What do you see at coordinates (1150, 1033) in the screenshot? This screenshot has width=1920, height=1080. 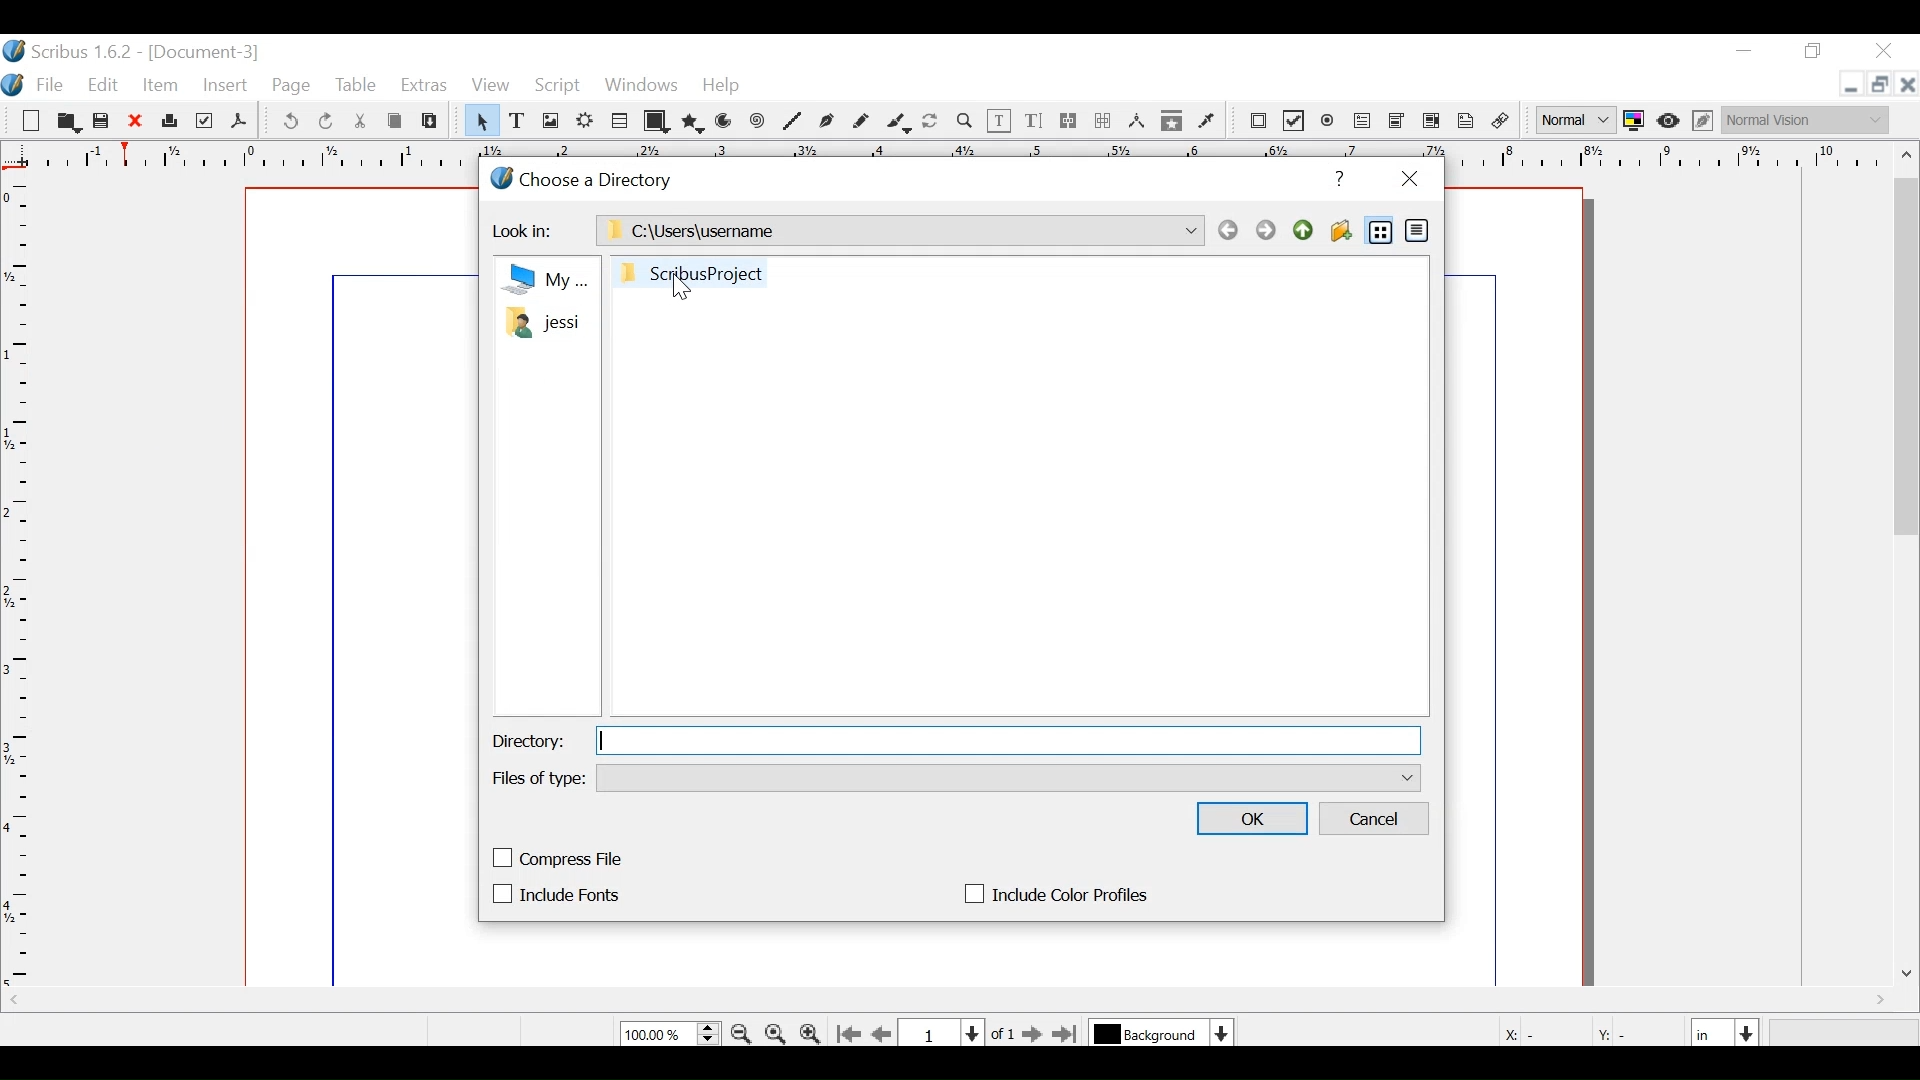 I see `Select the curent layer` at bounding box center [1150, 1033].